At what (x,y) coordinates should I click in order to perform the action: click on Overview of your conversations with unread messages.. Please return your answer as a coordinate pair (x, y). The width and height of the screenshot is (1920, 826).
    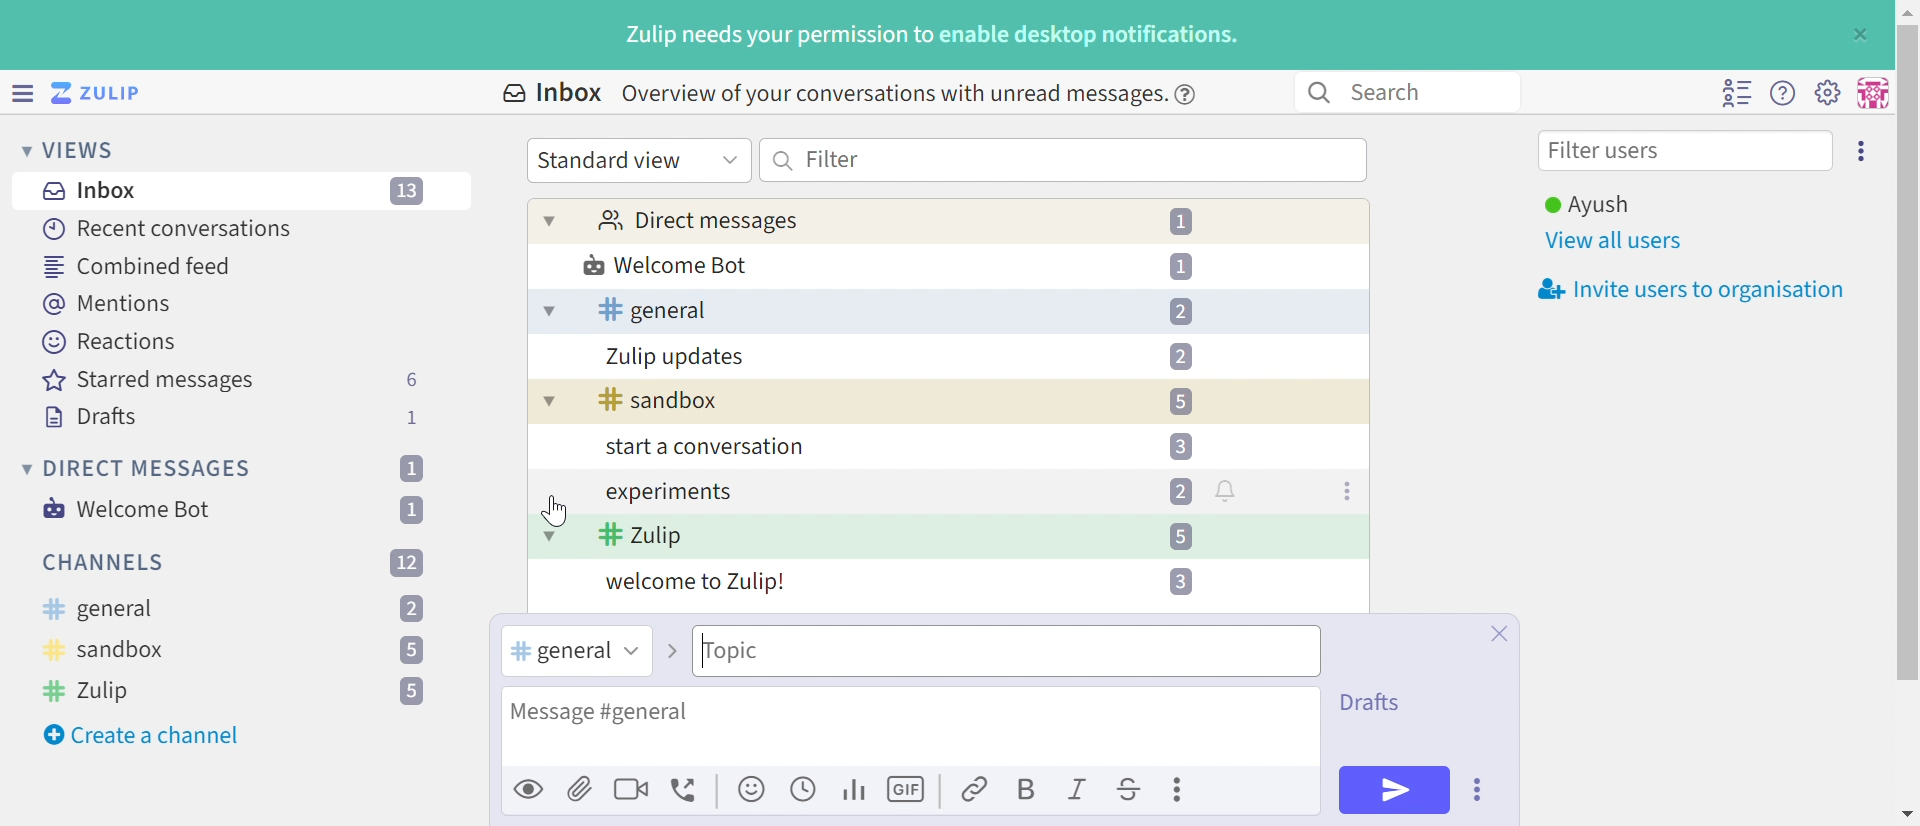
    Looking at the image, I should click on (890, 93).